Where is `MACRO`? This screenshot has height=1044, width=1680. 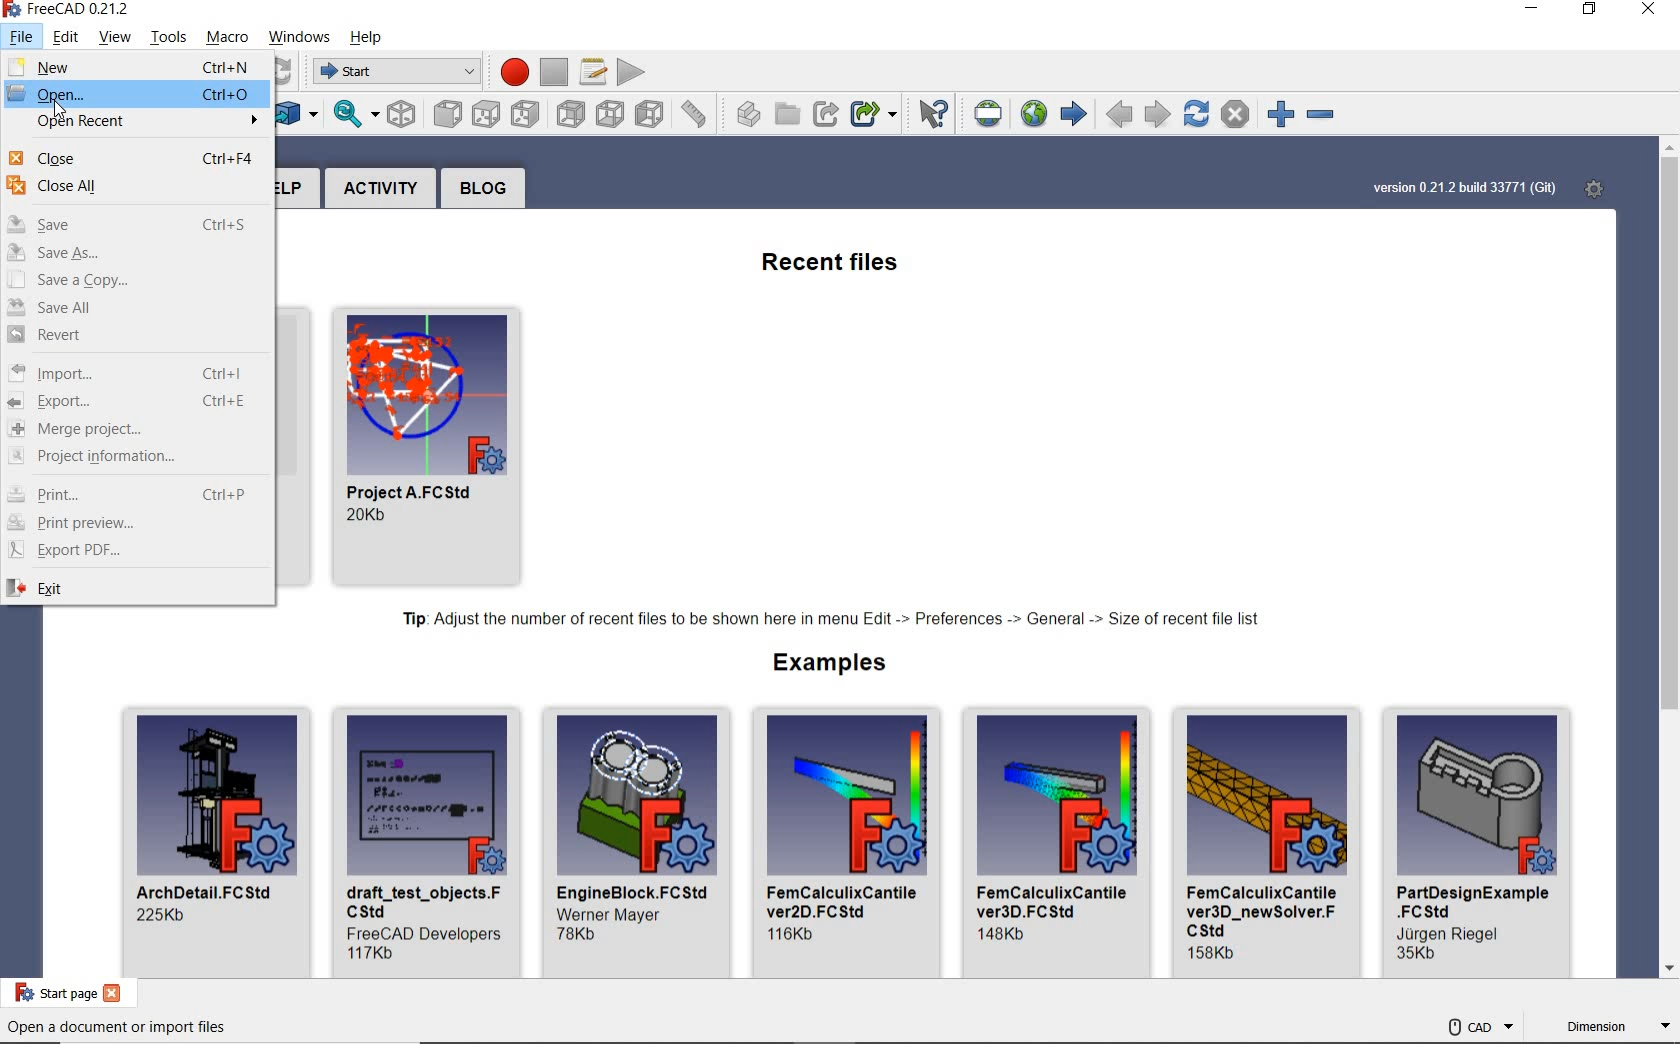
MACRO is located at coordinates (227, 38).